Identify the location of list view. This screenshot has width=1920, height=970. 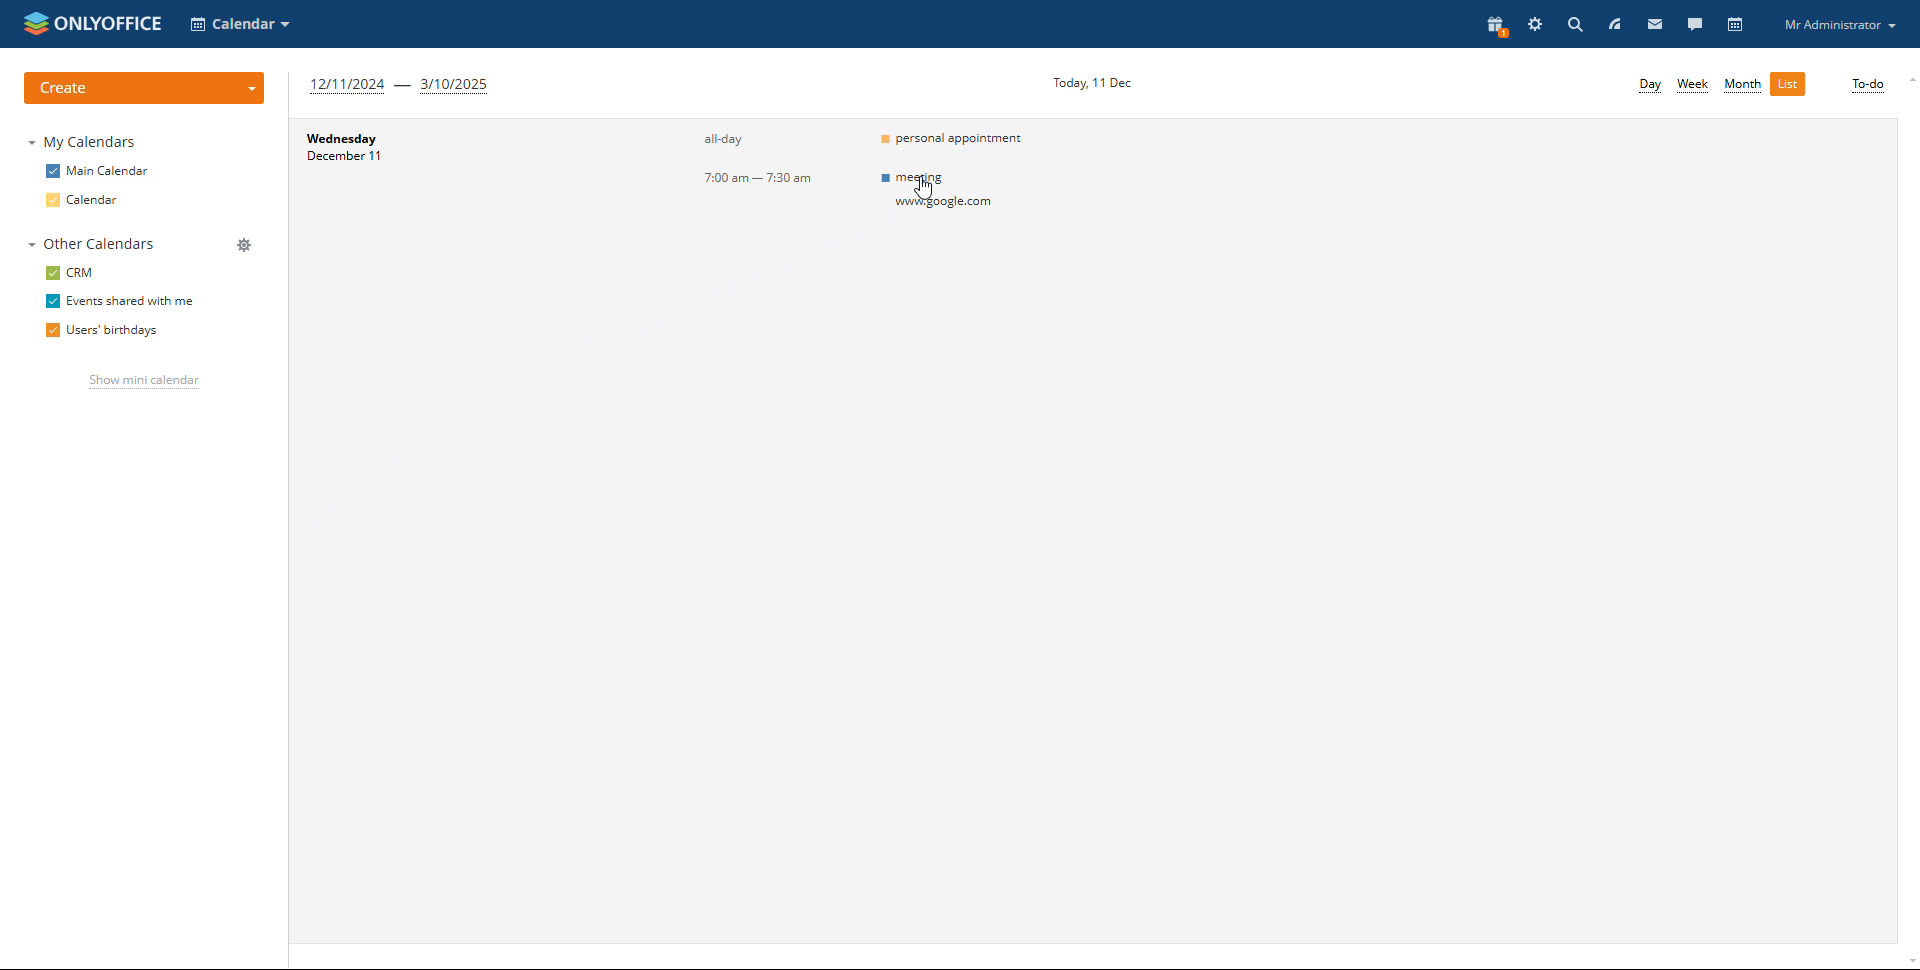
(1787, 84).